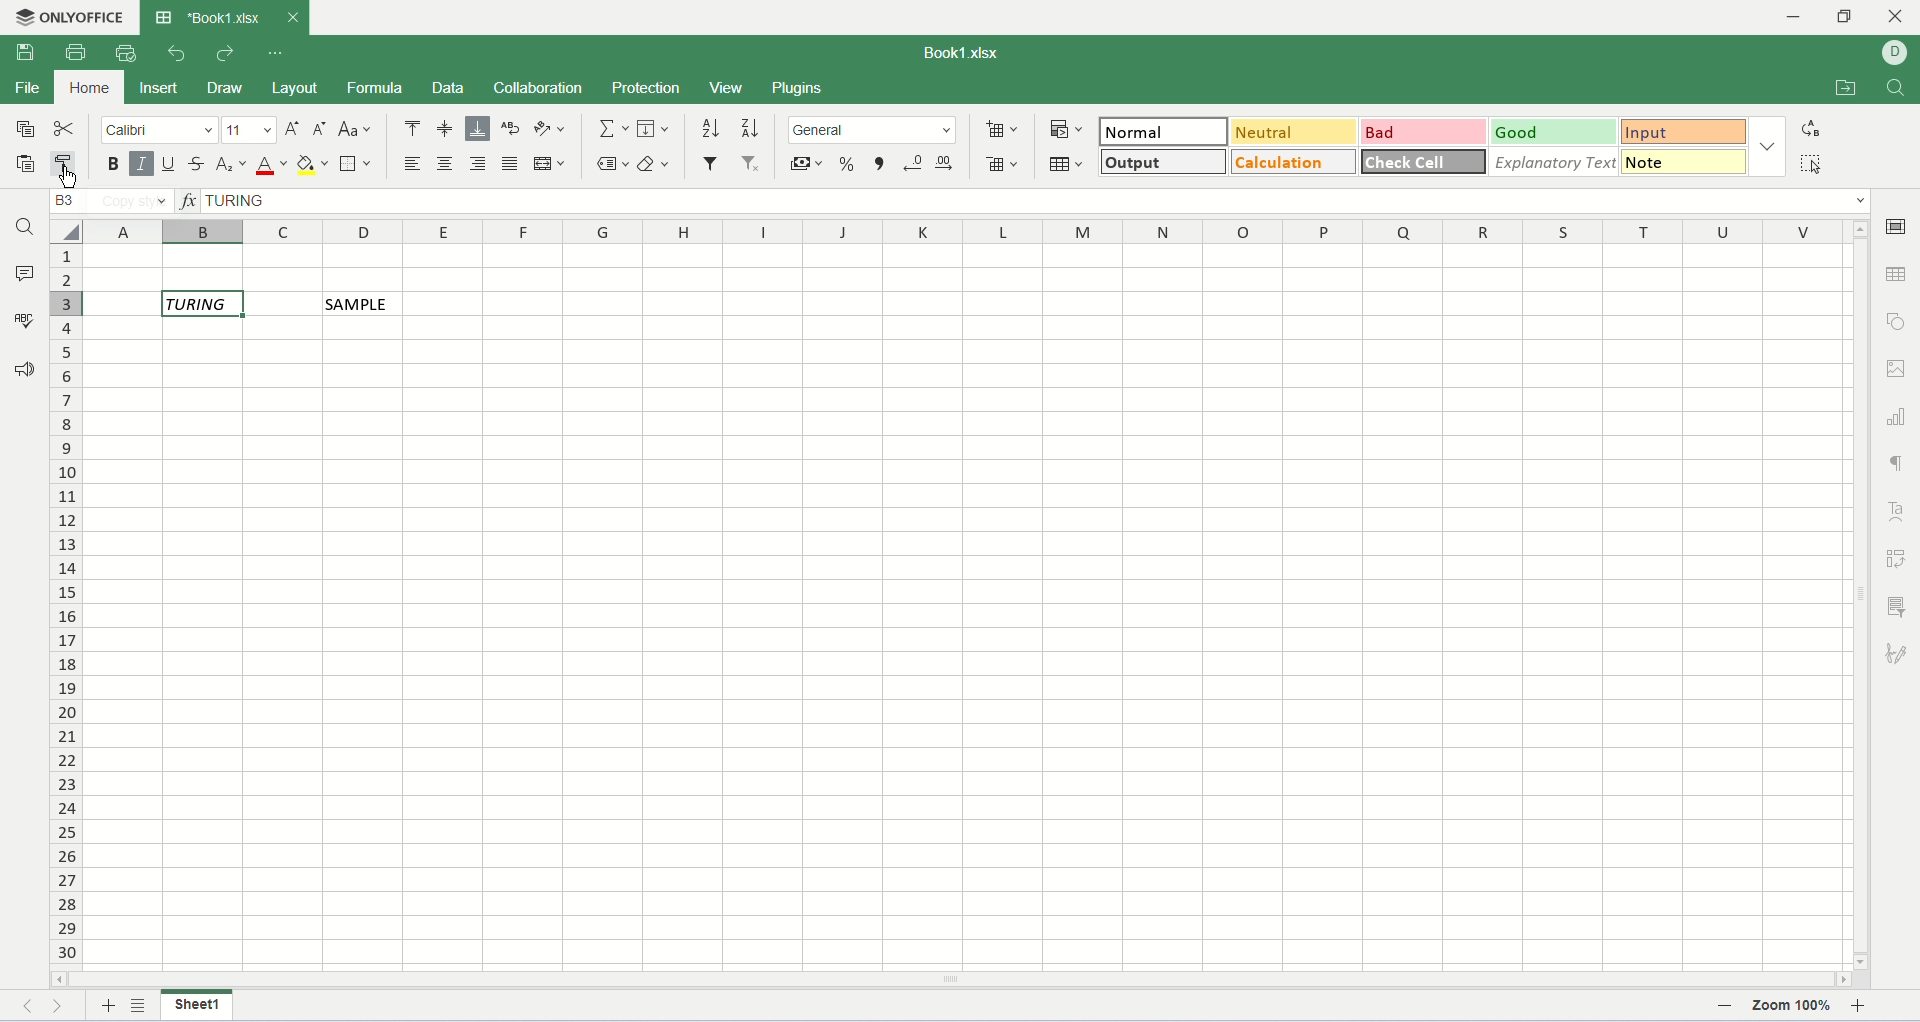 The width and height of the screenshot is (1920, 1022). I want to click on wrap text, so click(512, 129).